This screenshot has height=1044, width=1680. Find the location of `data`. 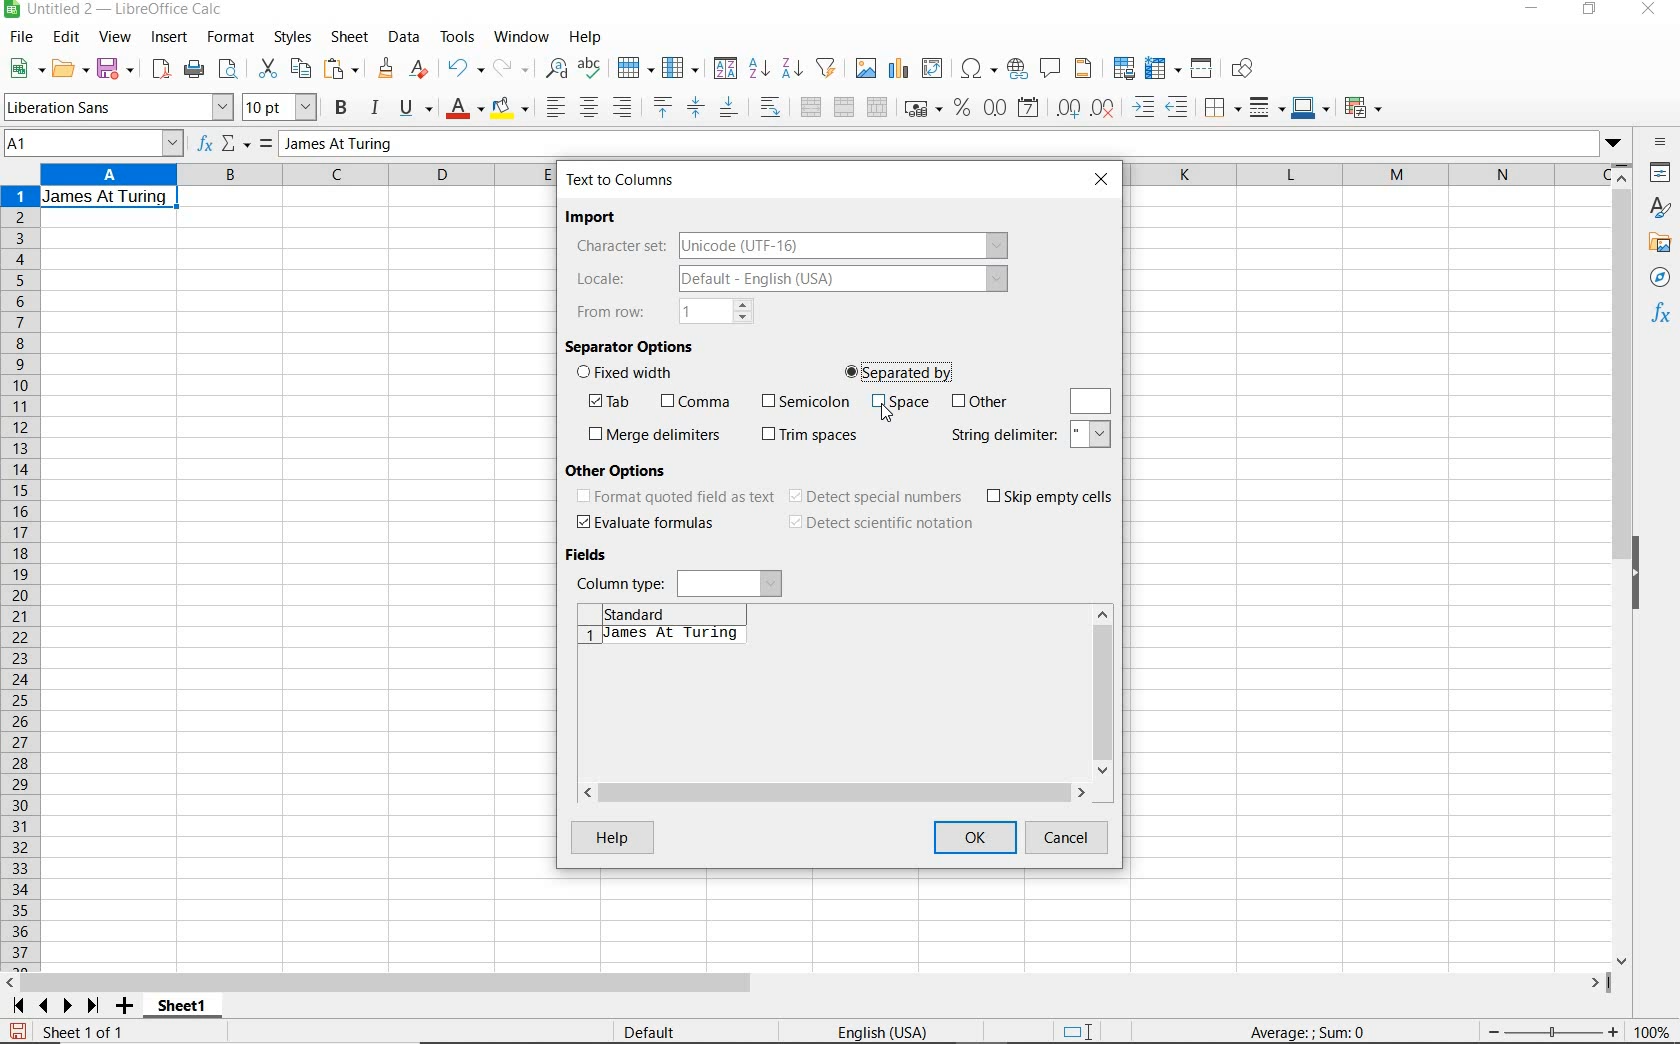

data is located at coordinates (405, 37).